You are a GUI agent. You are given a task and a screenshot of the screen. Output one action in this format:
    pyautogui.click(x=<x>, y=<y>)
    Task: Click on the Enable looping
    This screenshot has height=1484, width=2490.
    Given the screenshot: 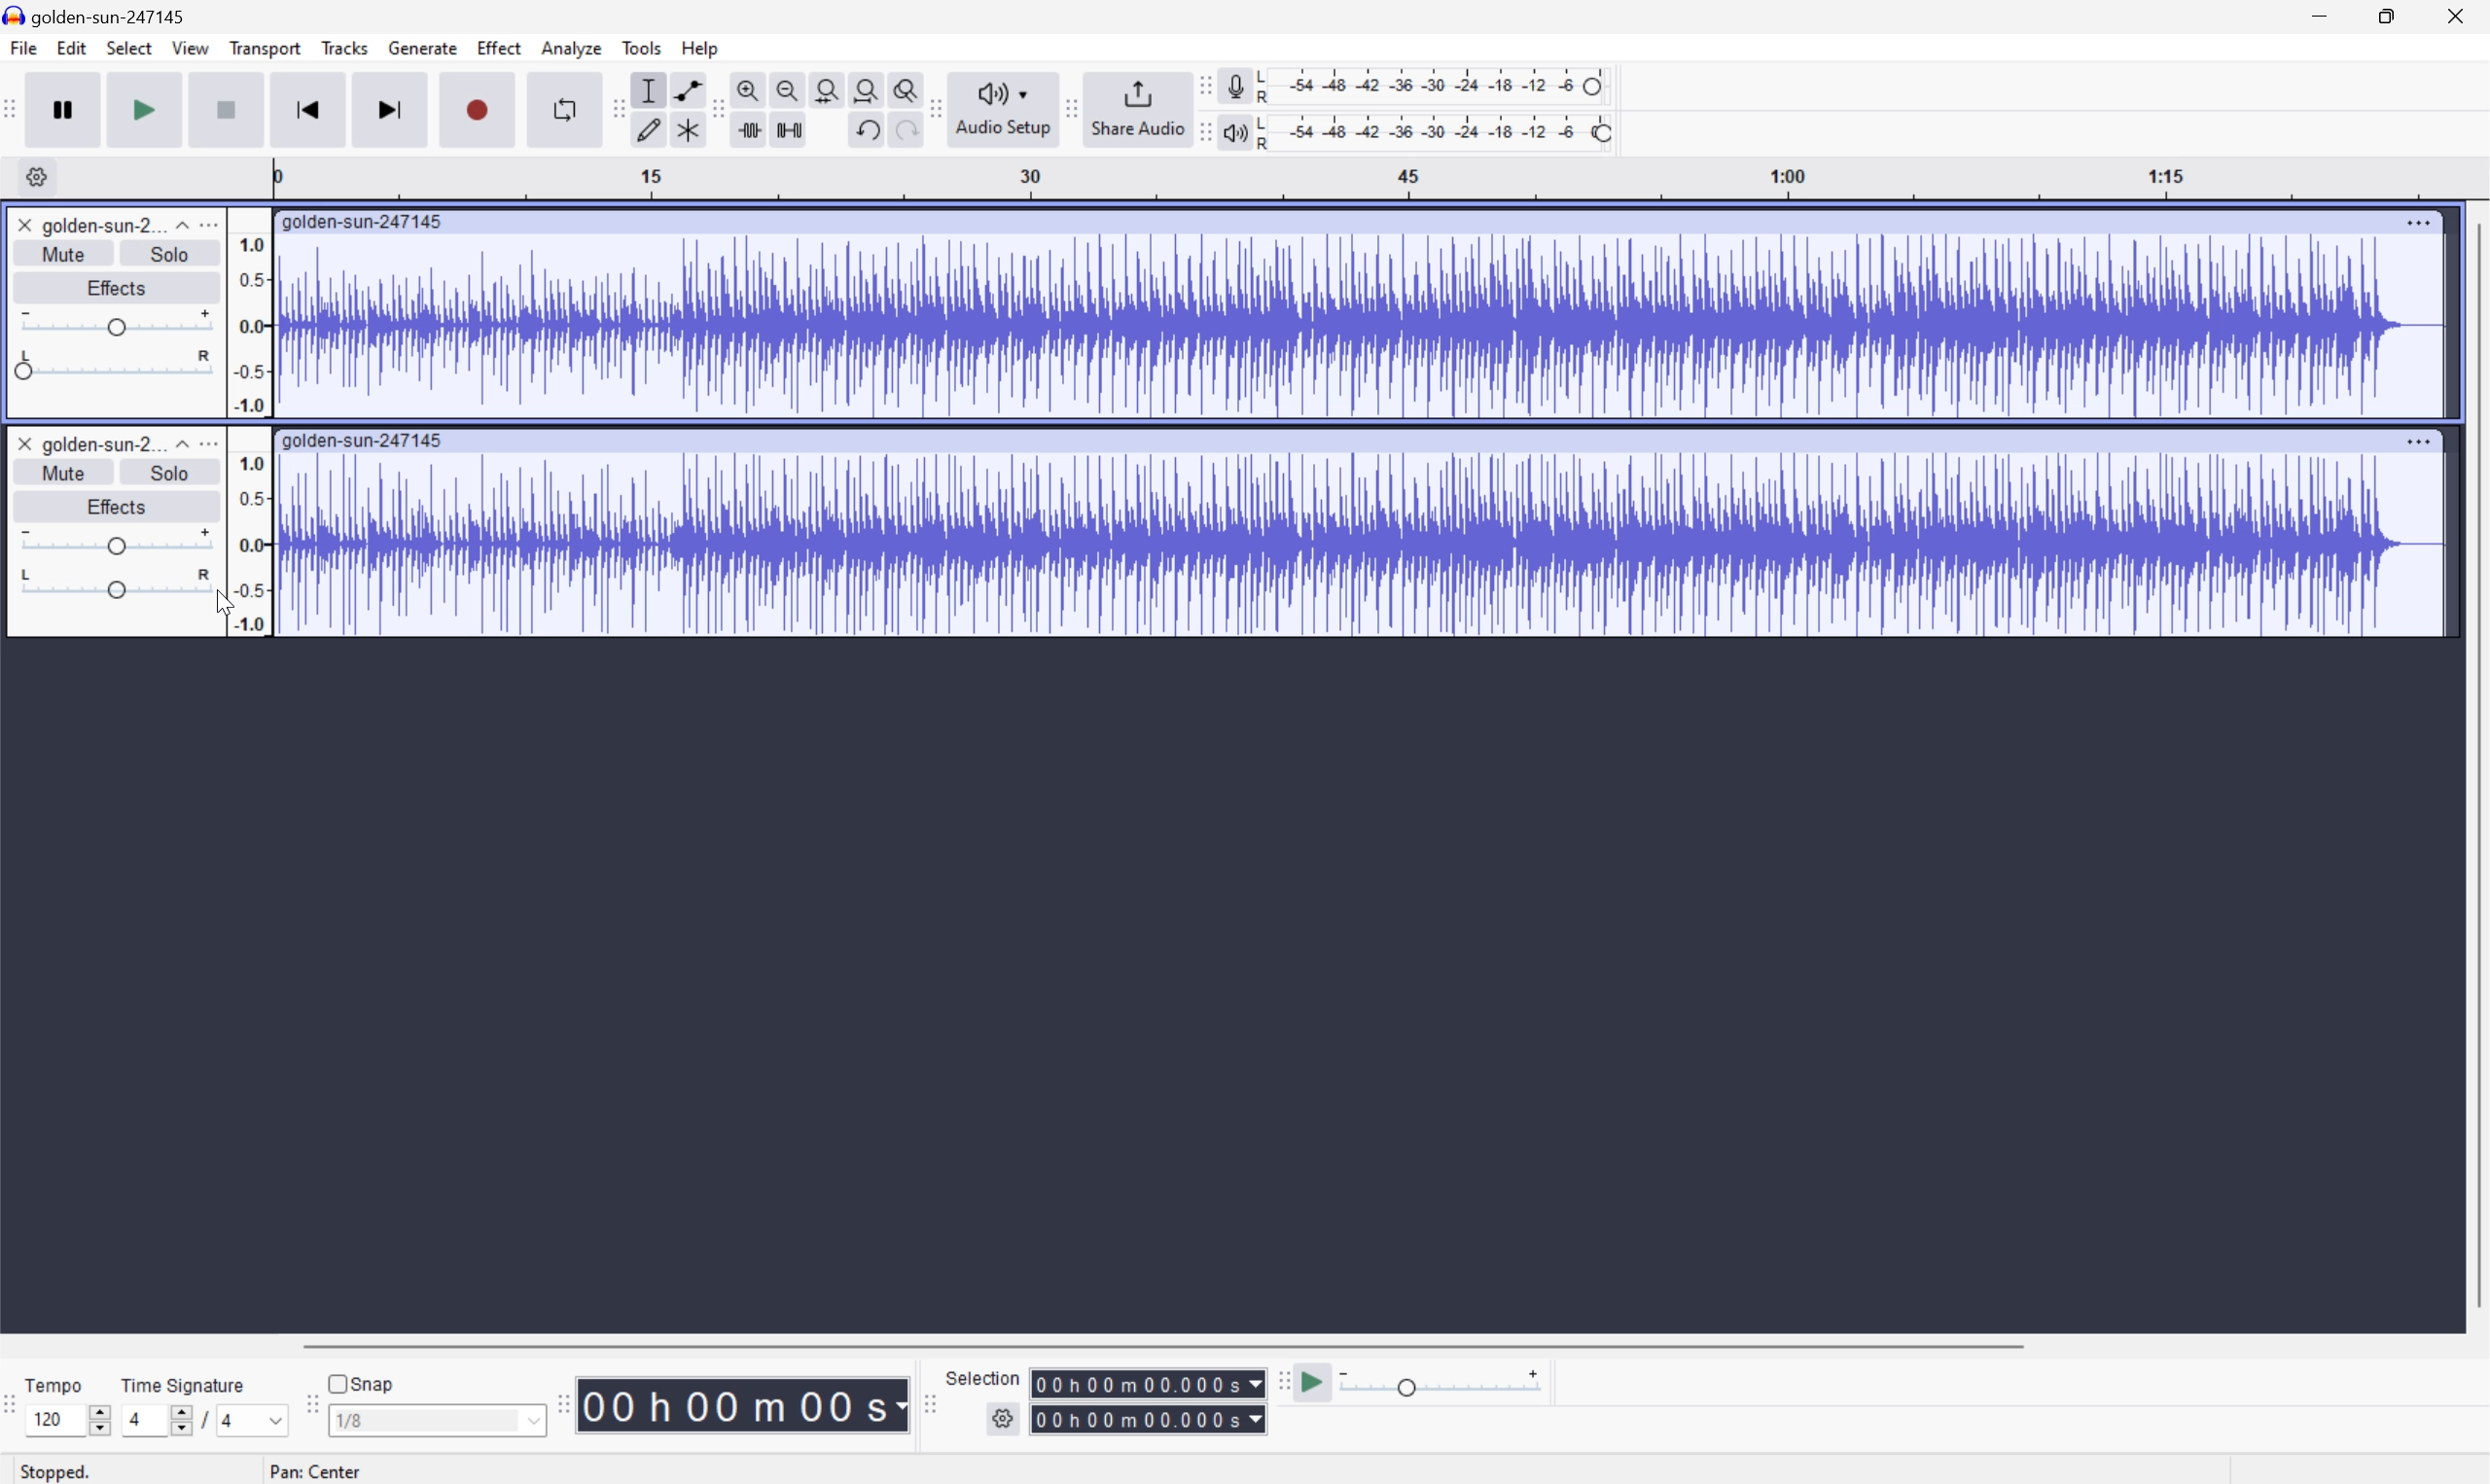 What is the action you would take?
    pyautogui.click(x=562, y=106)
    